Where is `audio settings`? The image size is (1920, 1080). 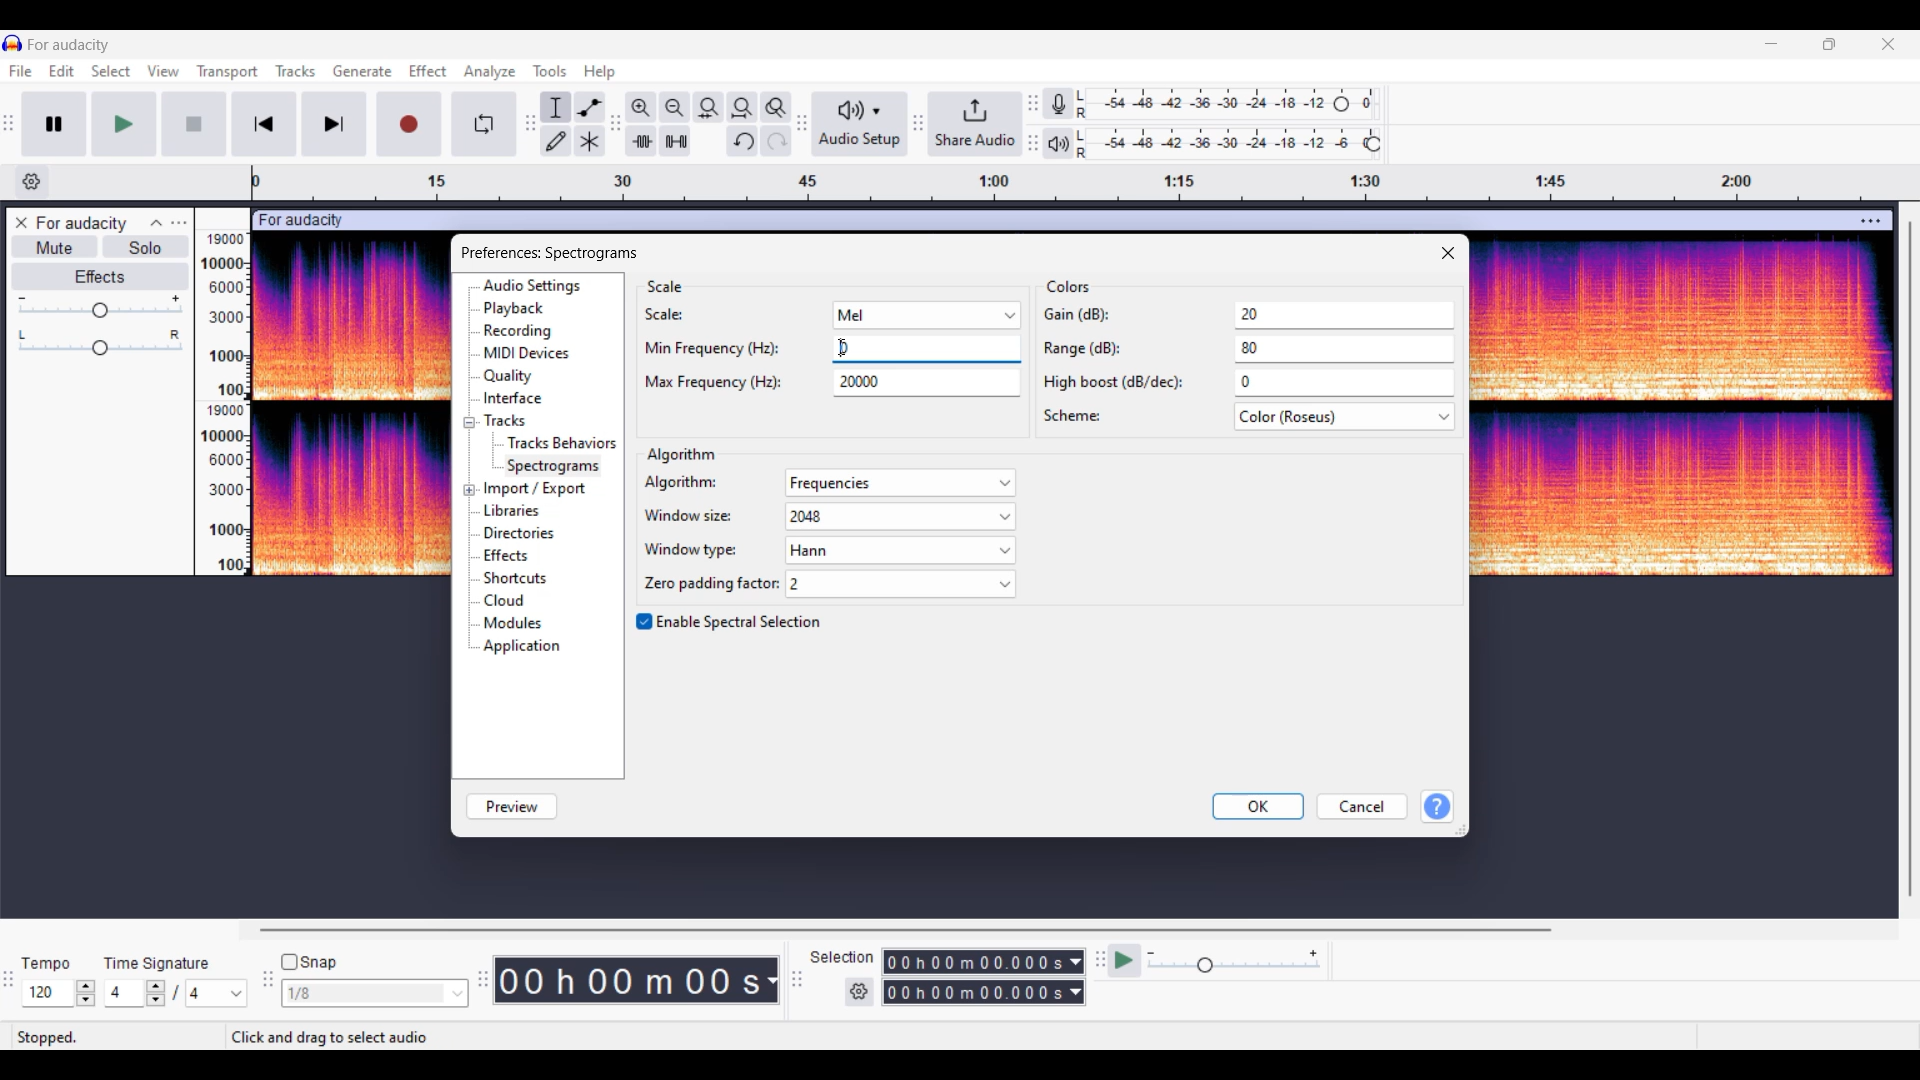 audio settings is located at coordinates (539, 287).